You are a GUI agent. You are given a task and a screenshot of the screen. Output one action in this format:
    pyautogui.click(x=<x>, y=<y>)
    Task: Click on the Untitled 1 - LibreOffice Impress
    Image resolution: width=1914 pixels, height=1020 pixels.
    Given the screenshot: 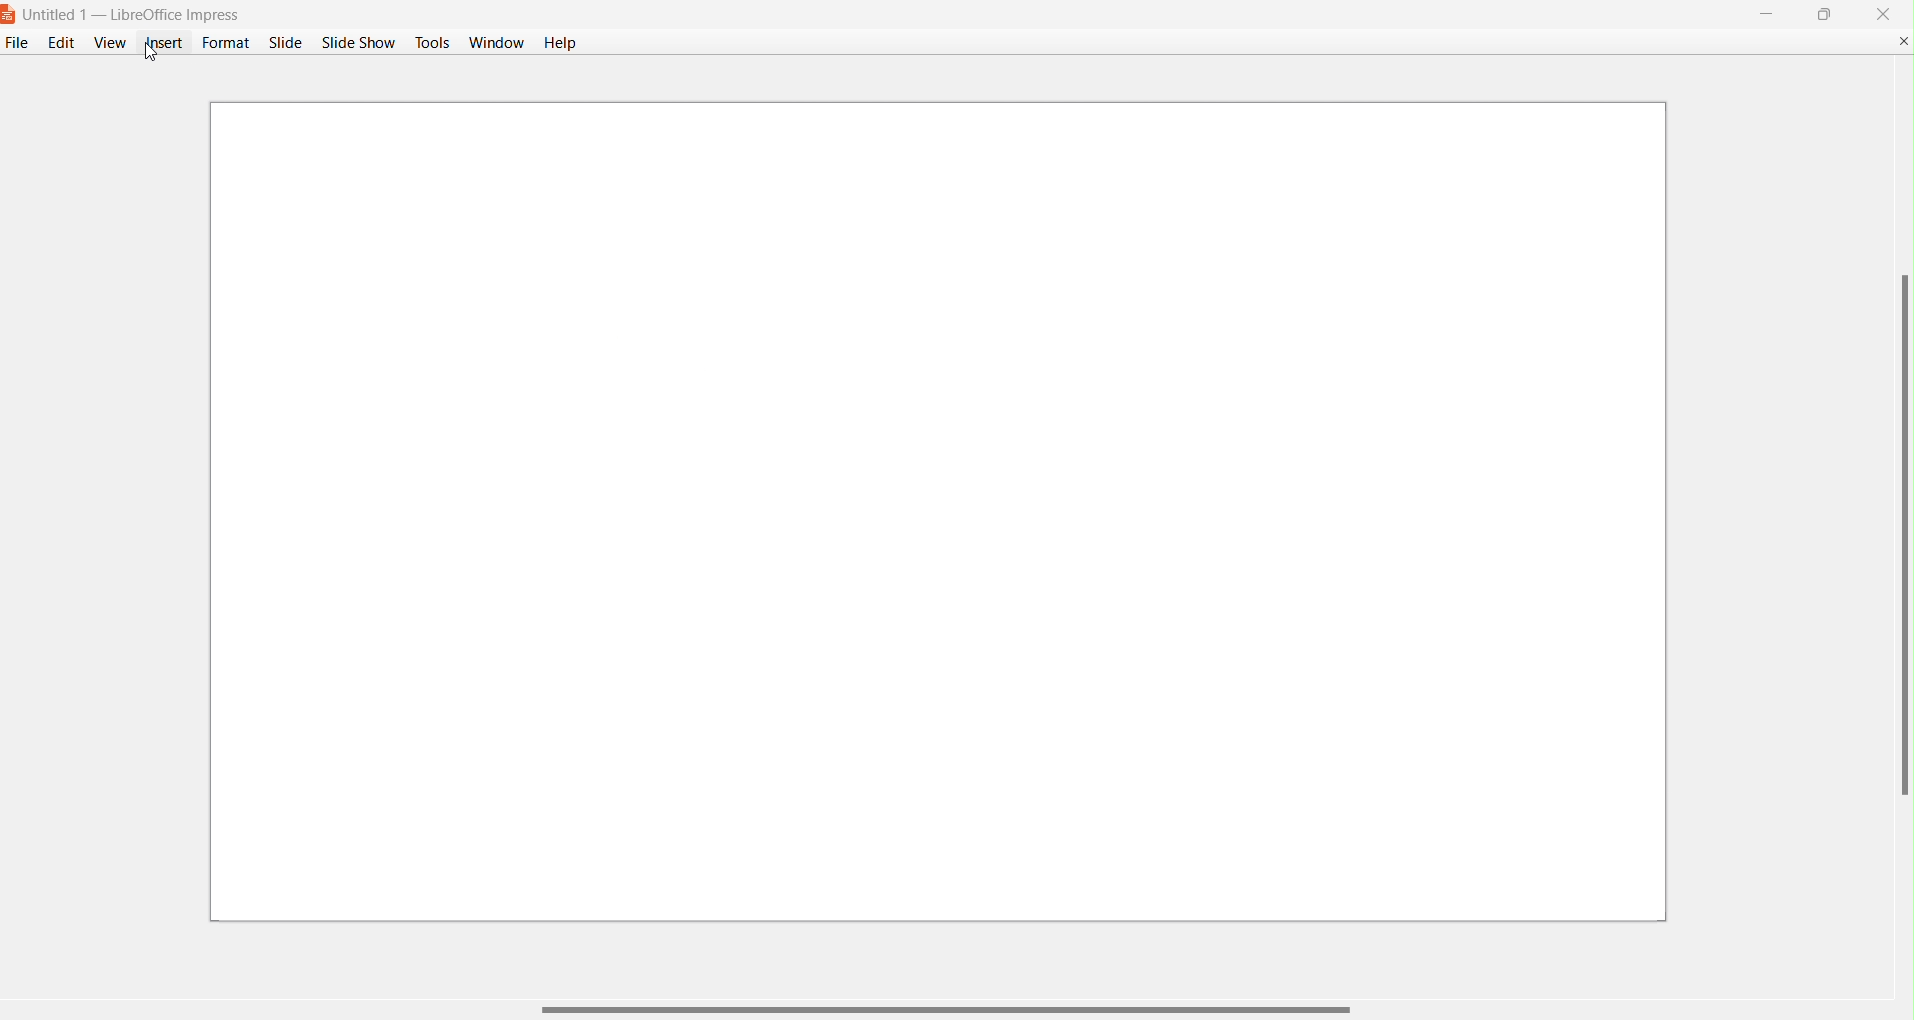 What is the action you would take?
    pyautogui.click(x=134, y=16)
    